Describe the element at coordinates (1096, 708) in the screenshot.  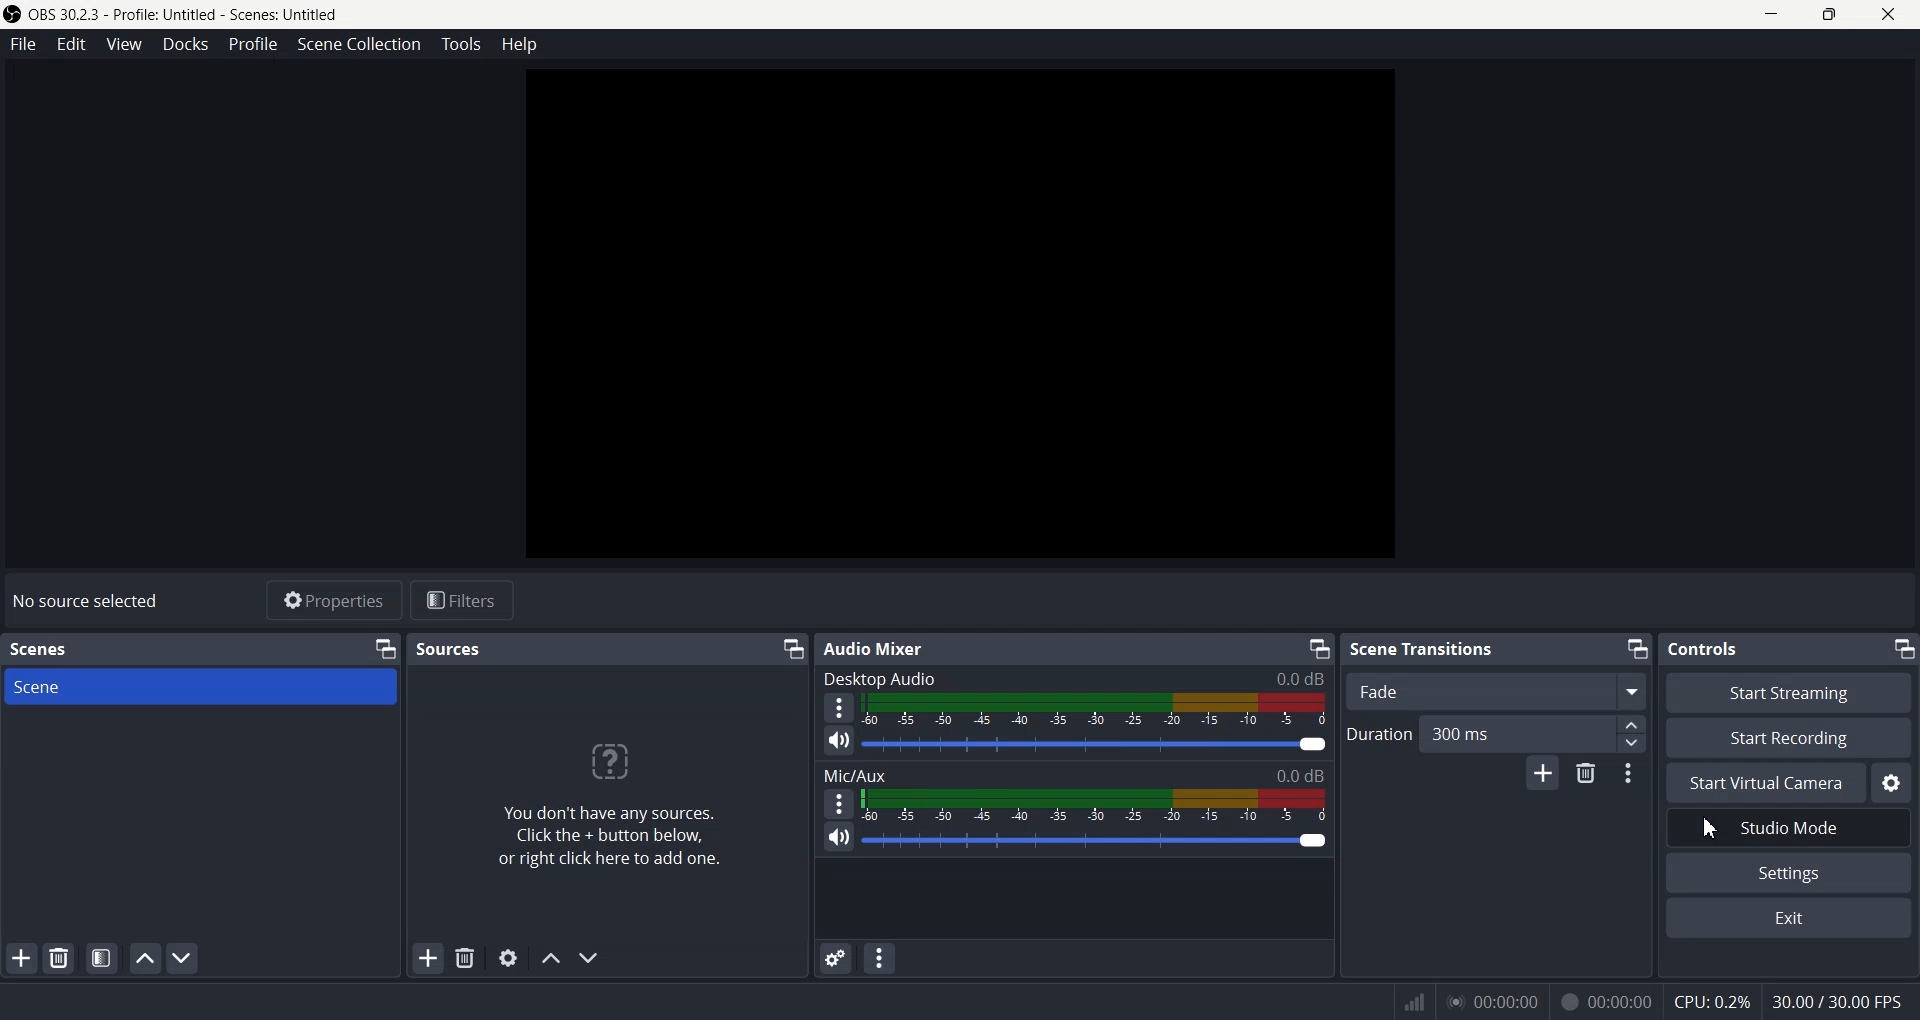
I see `Volume indicator` at that location.